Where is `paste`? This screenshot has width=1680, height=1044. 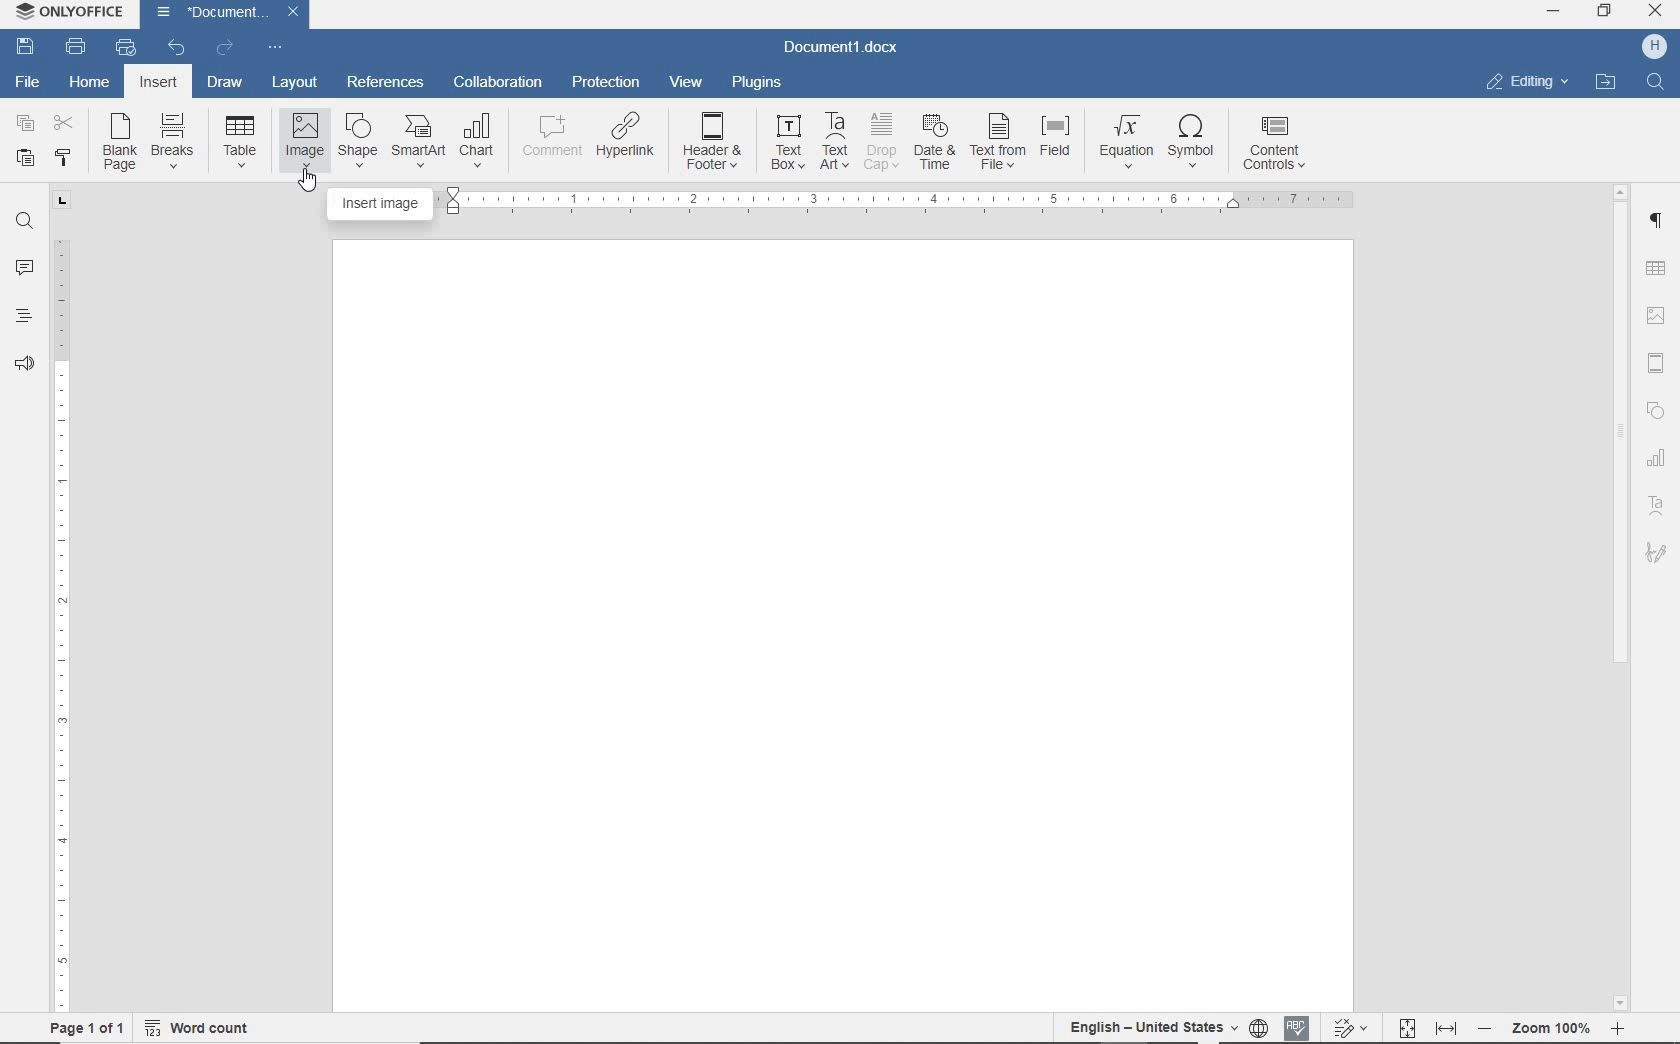
paste is located at coordinates (24, 160).